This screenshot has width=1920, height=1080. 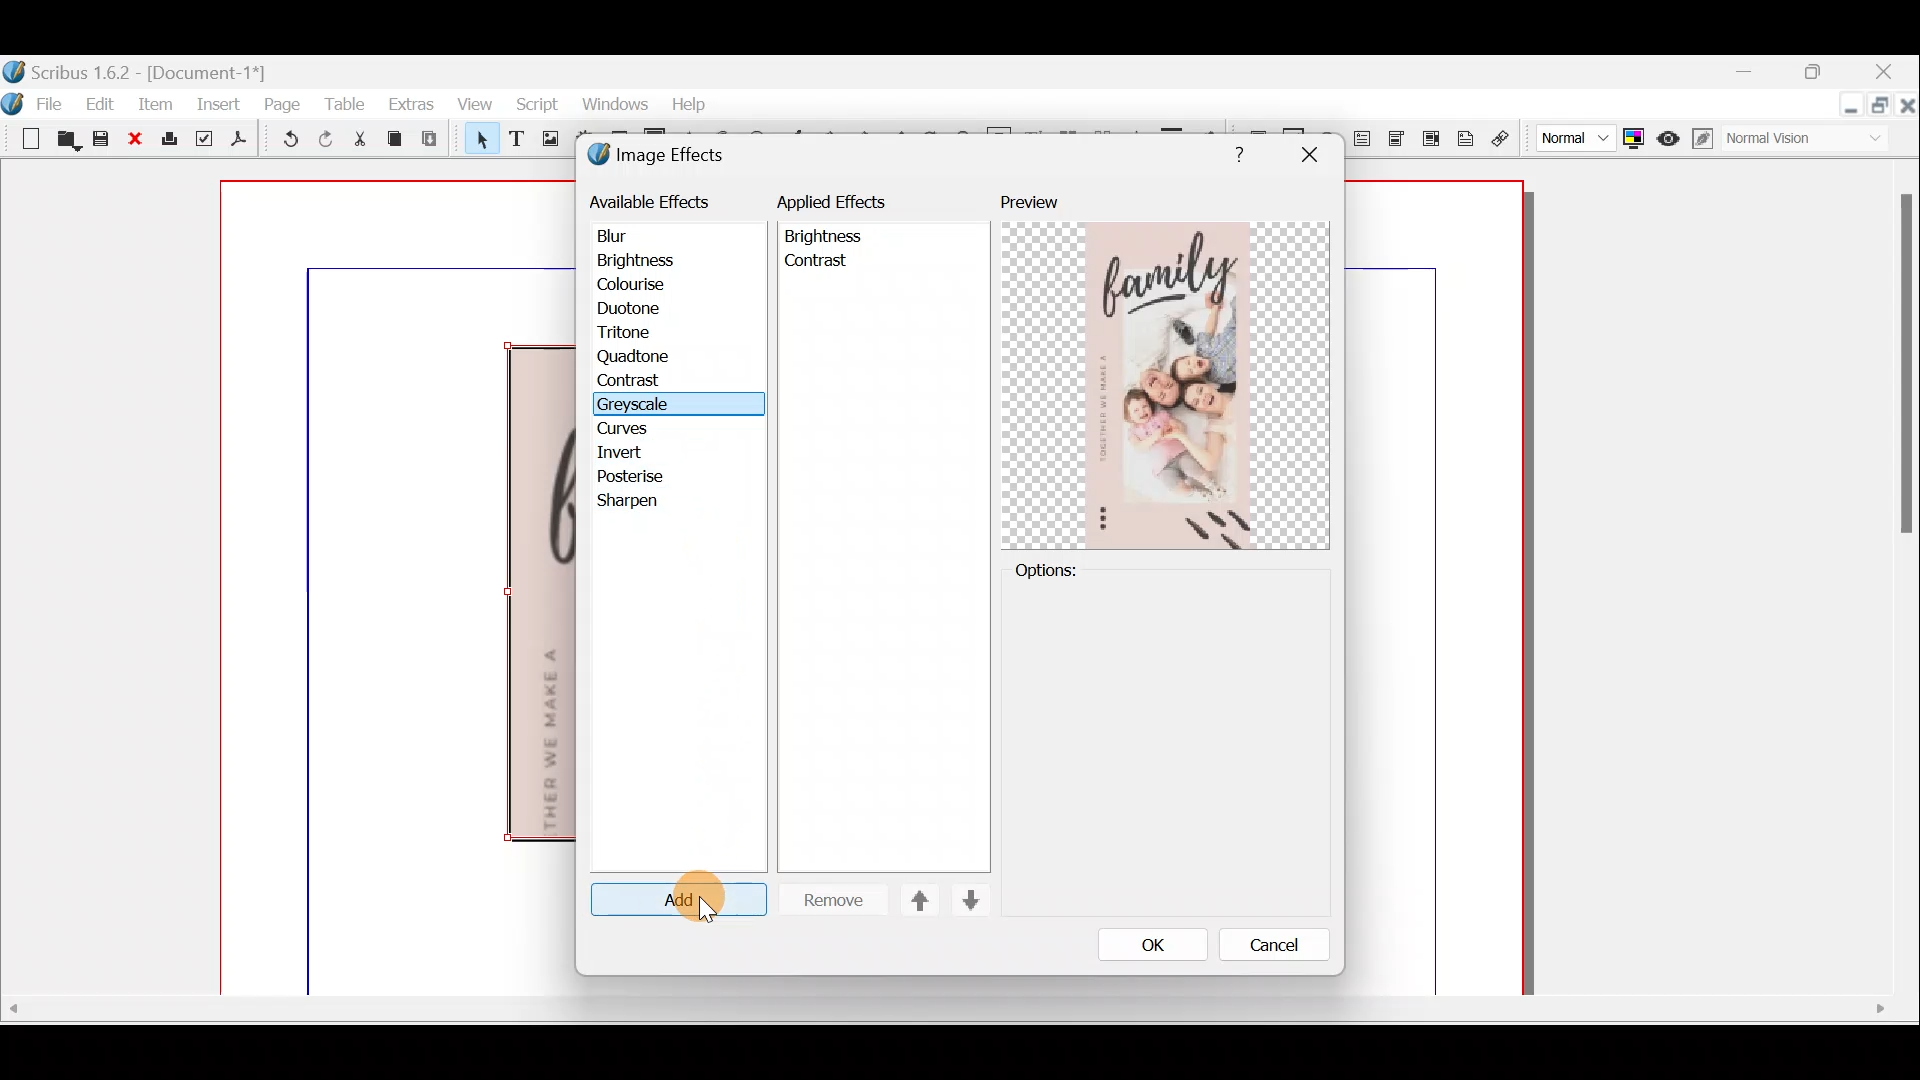 I want to click on Up, so click(x=922, y=902).